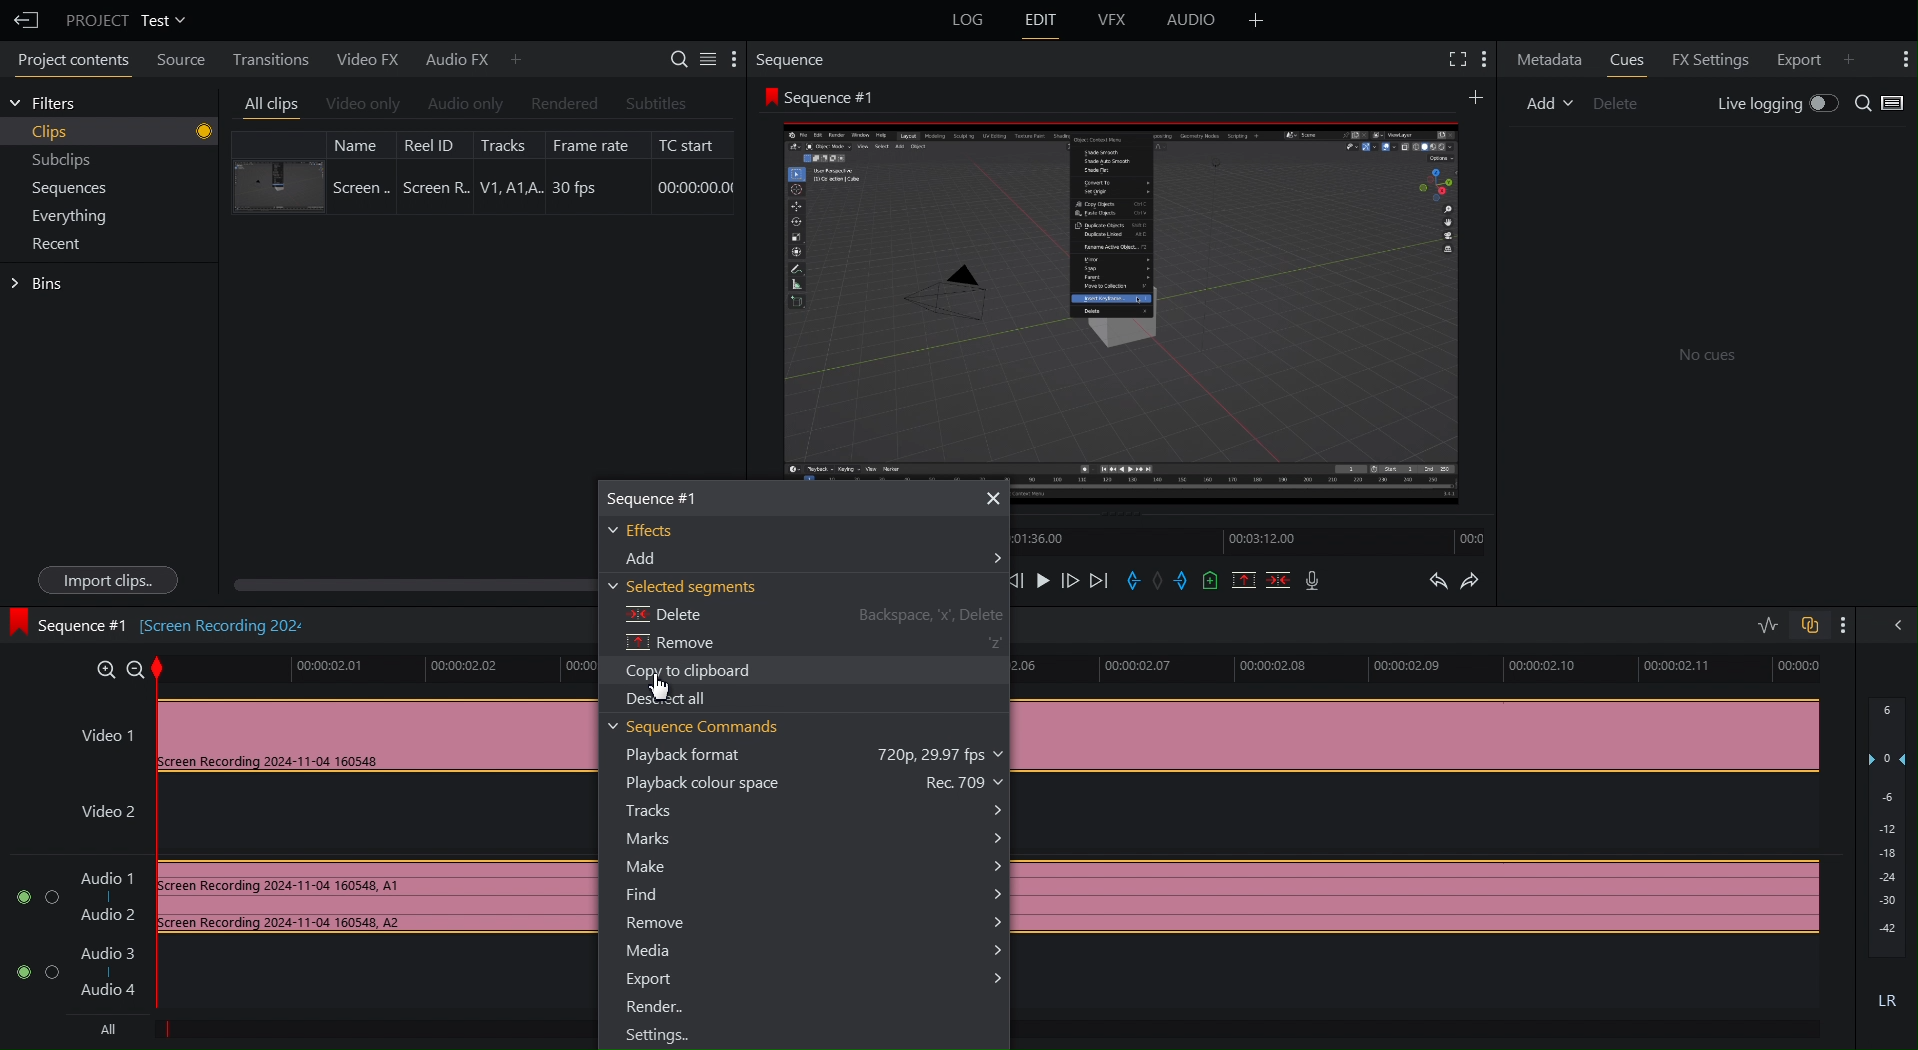 This screenshot has width=1918, height=1050. I want to click on Add, so click(1543, 102).